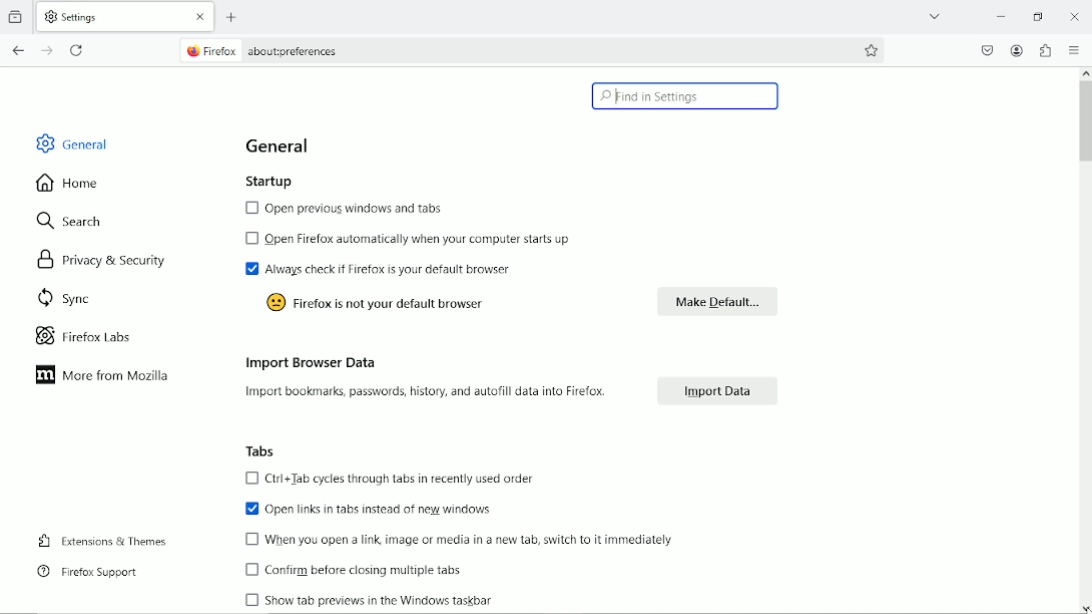 The image size is (1092, 614). What do you see at coordinates (380, 270) in the screenshot?
I see `Always check if firefox is your  default browser` at bounding box center [380, 270].